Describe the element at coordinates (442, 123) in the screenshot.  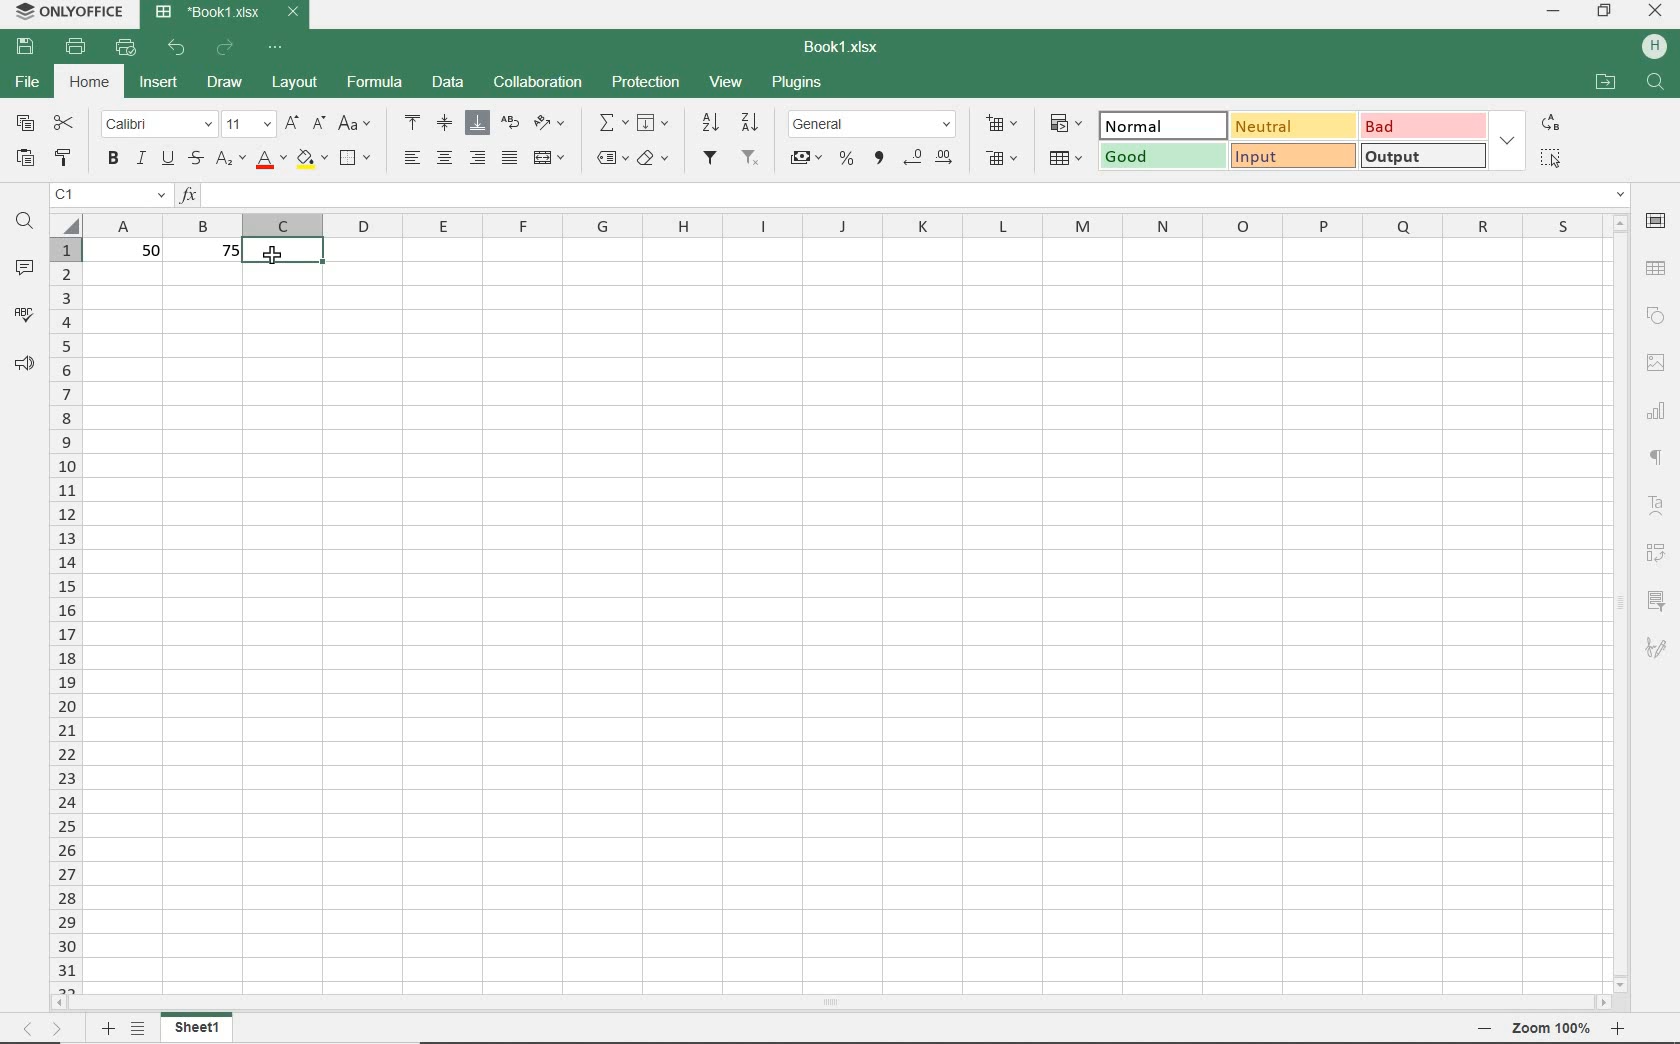
I see `align middle` at that location.